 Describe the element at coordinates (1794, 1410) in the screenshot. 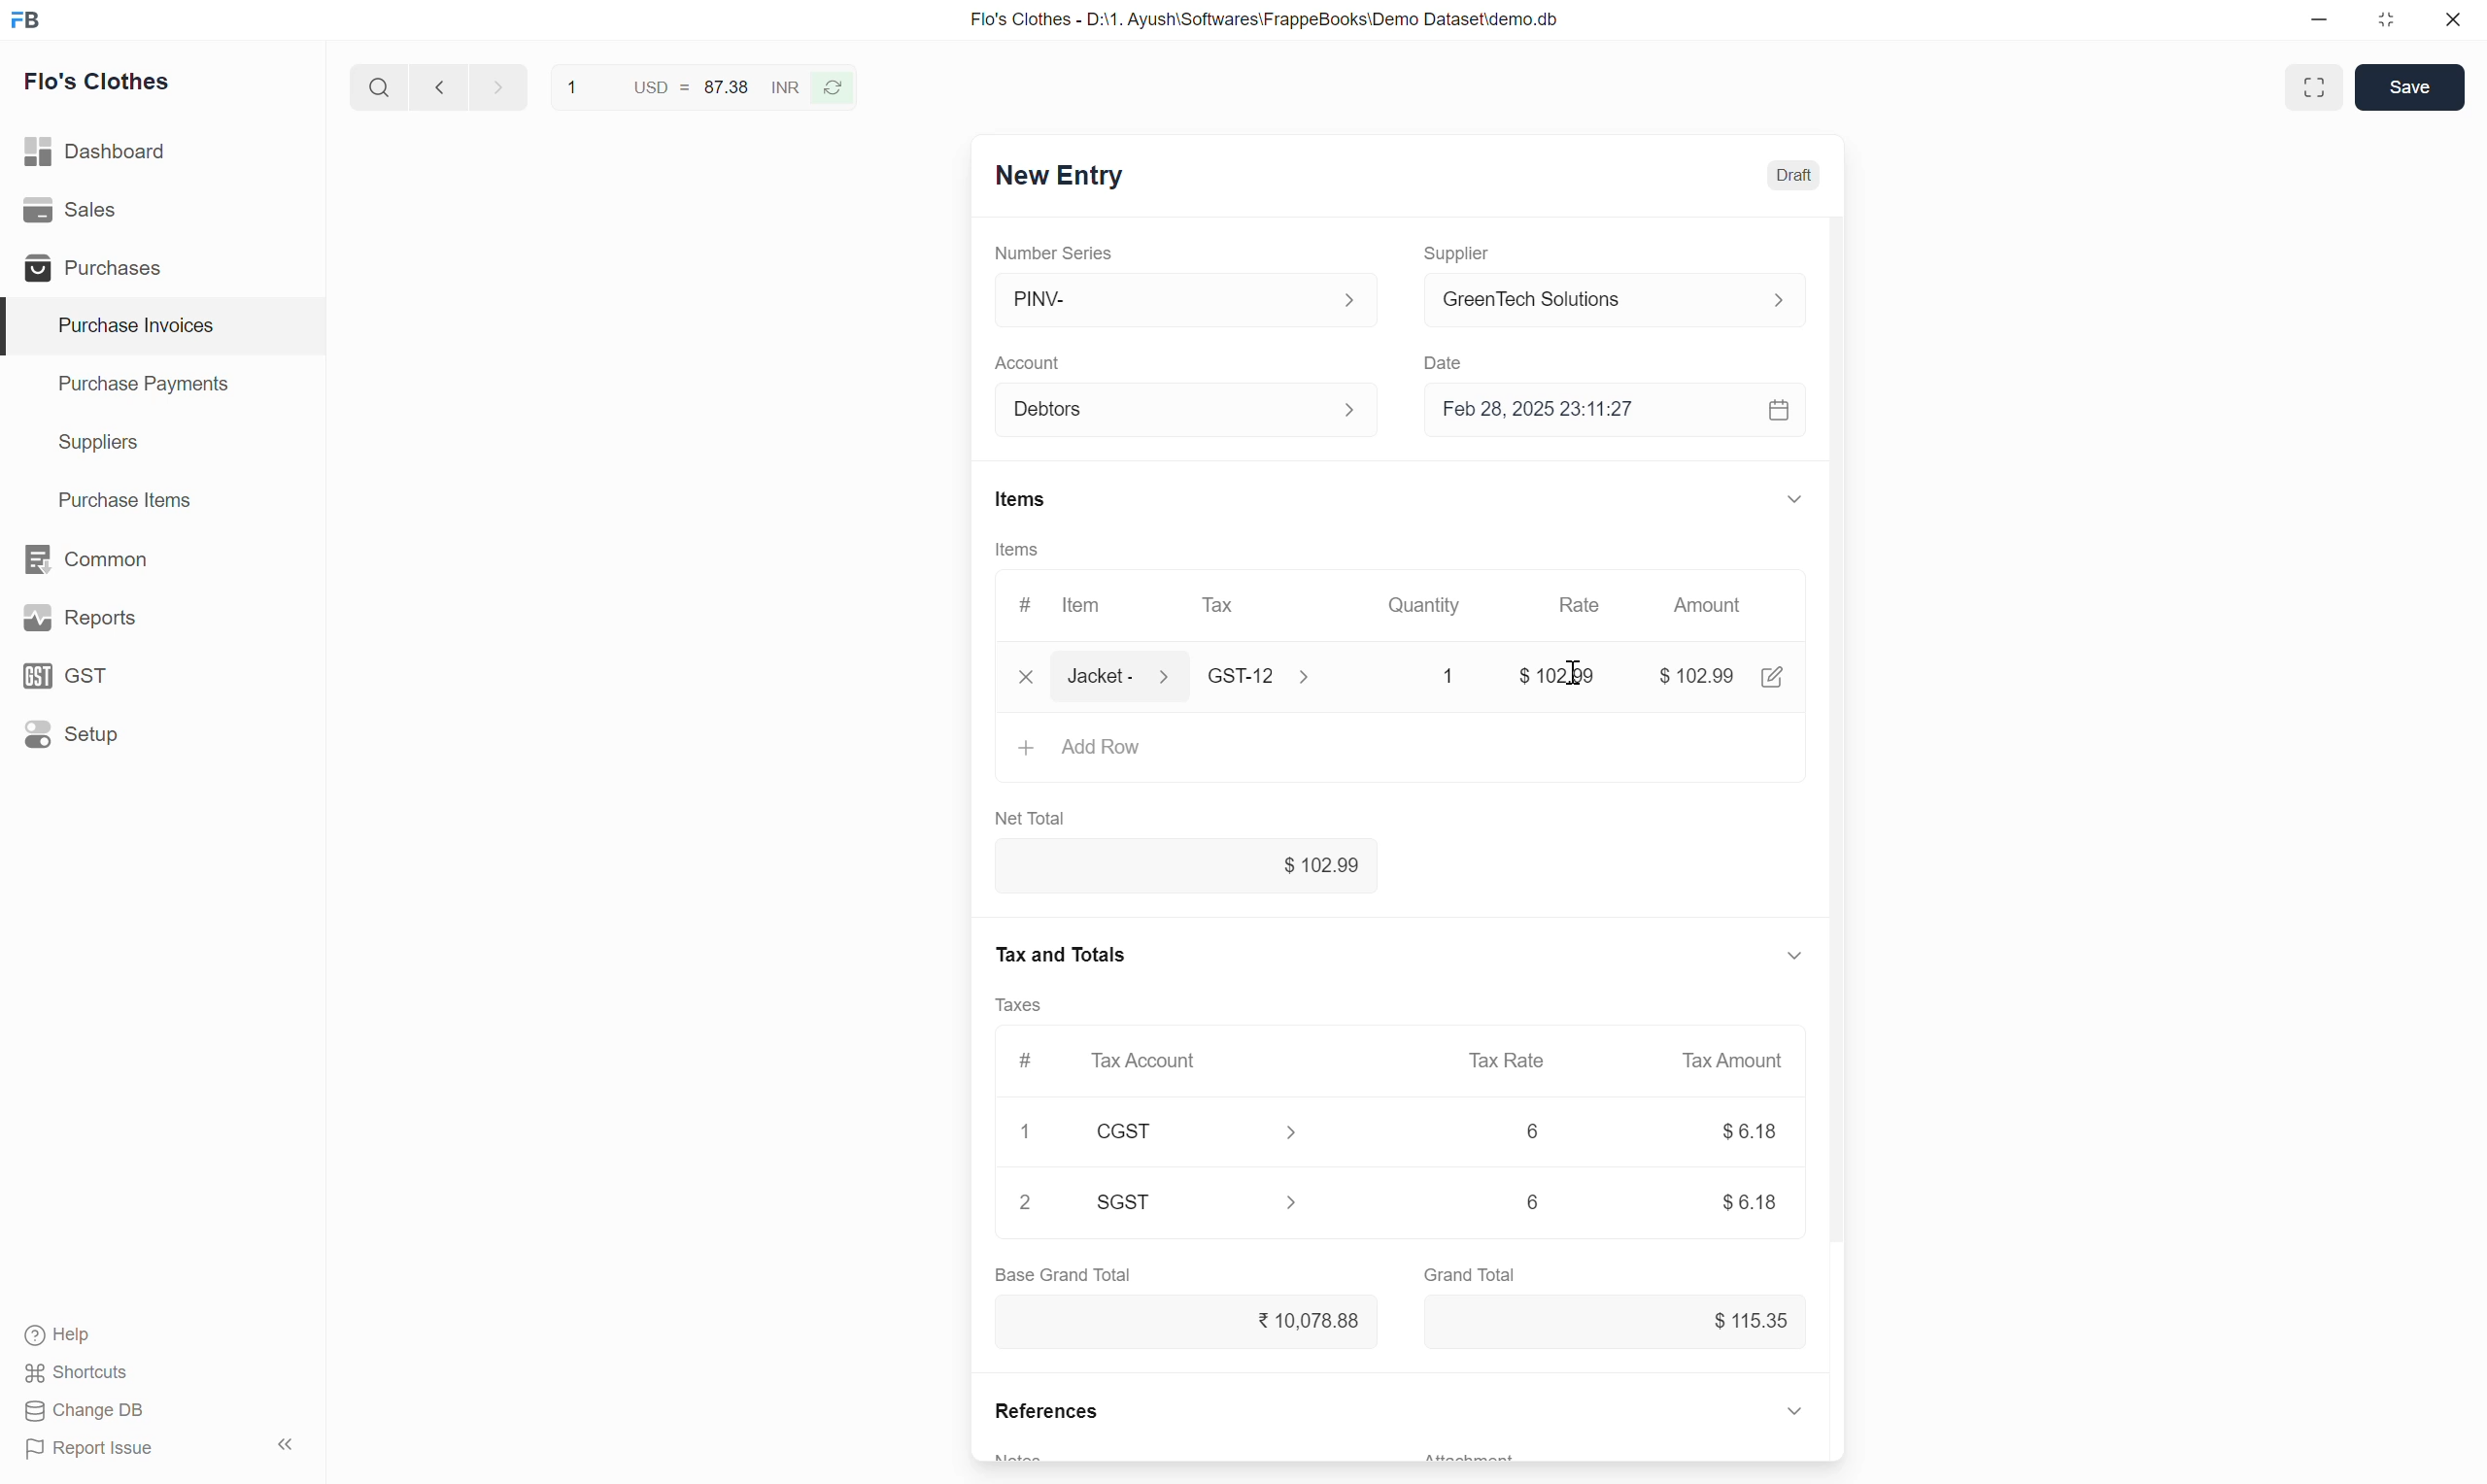

I see `Collapse` at that location.